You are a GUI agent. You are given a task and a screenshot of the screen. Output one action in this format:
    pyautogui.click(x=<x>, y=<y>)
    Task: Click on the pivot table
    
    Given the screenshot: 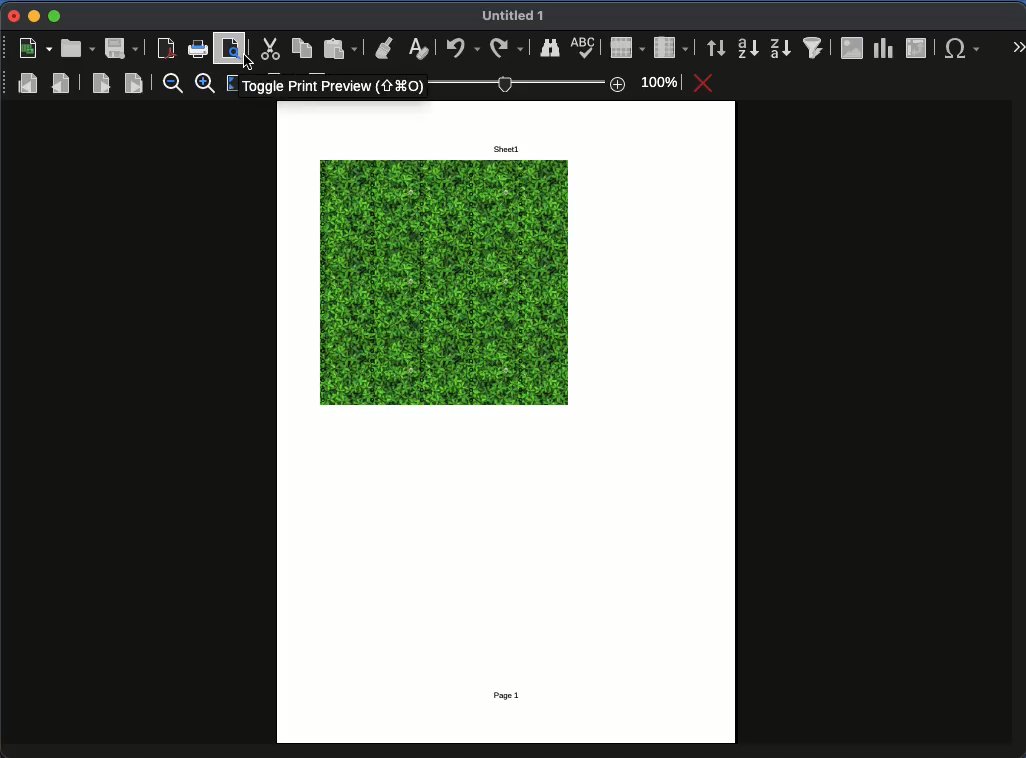 What is the action you would take?
    pyautogui.click(x=918, y=48)
    